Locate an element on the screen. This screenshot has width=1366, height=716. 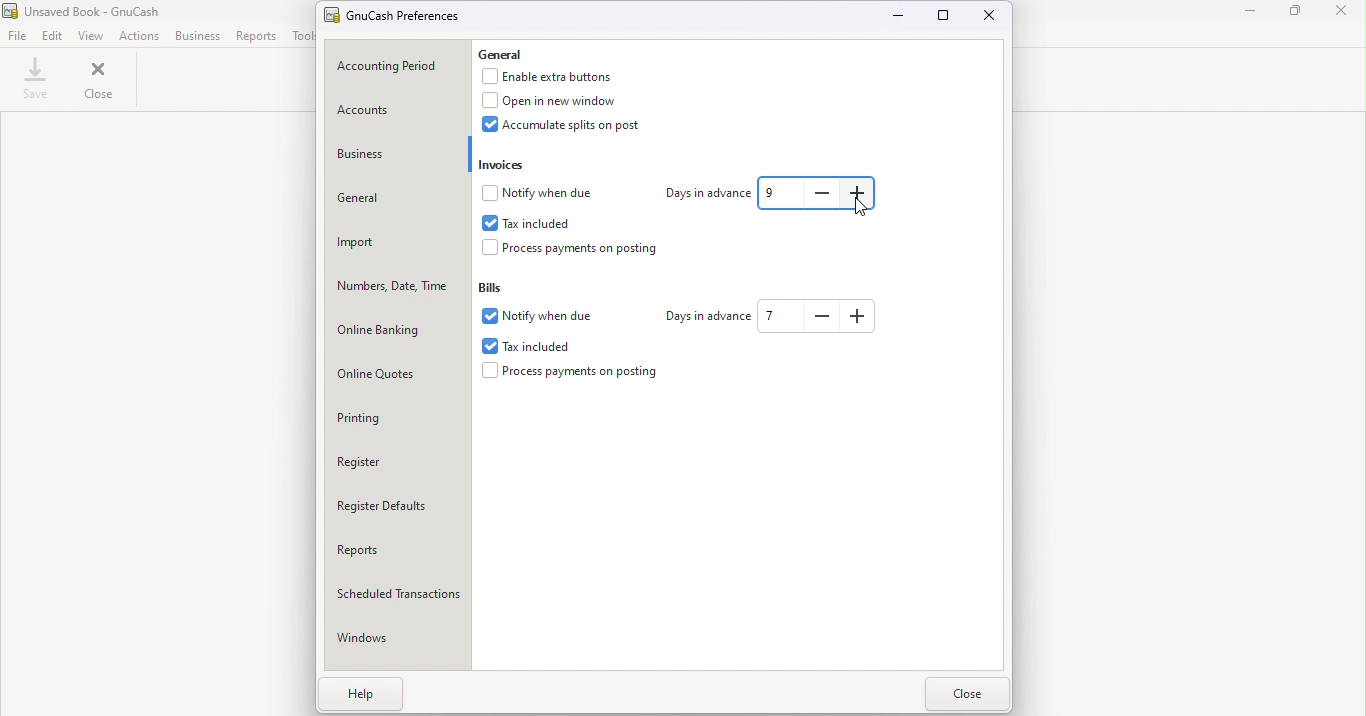
Process payments on posting is located at coordinates (575, 373).